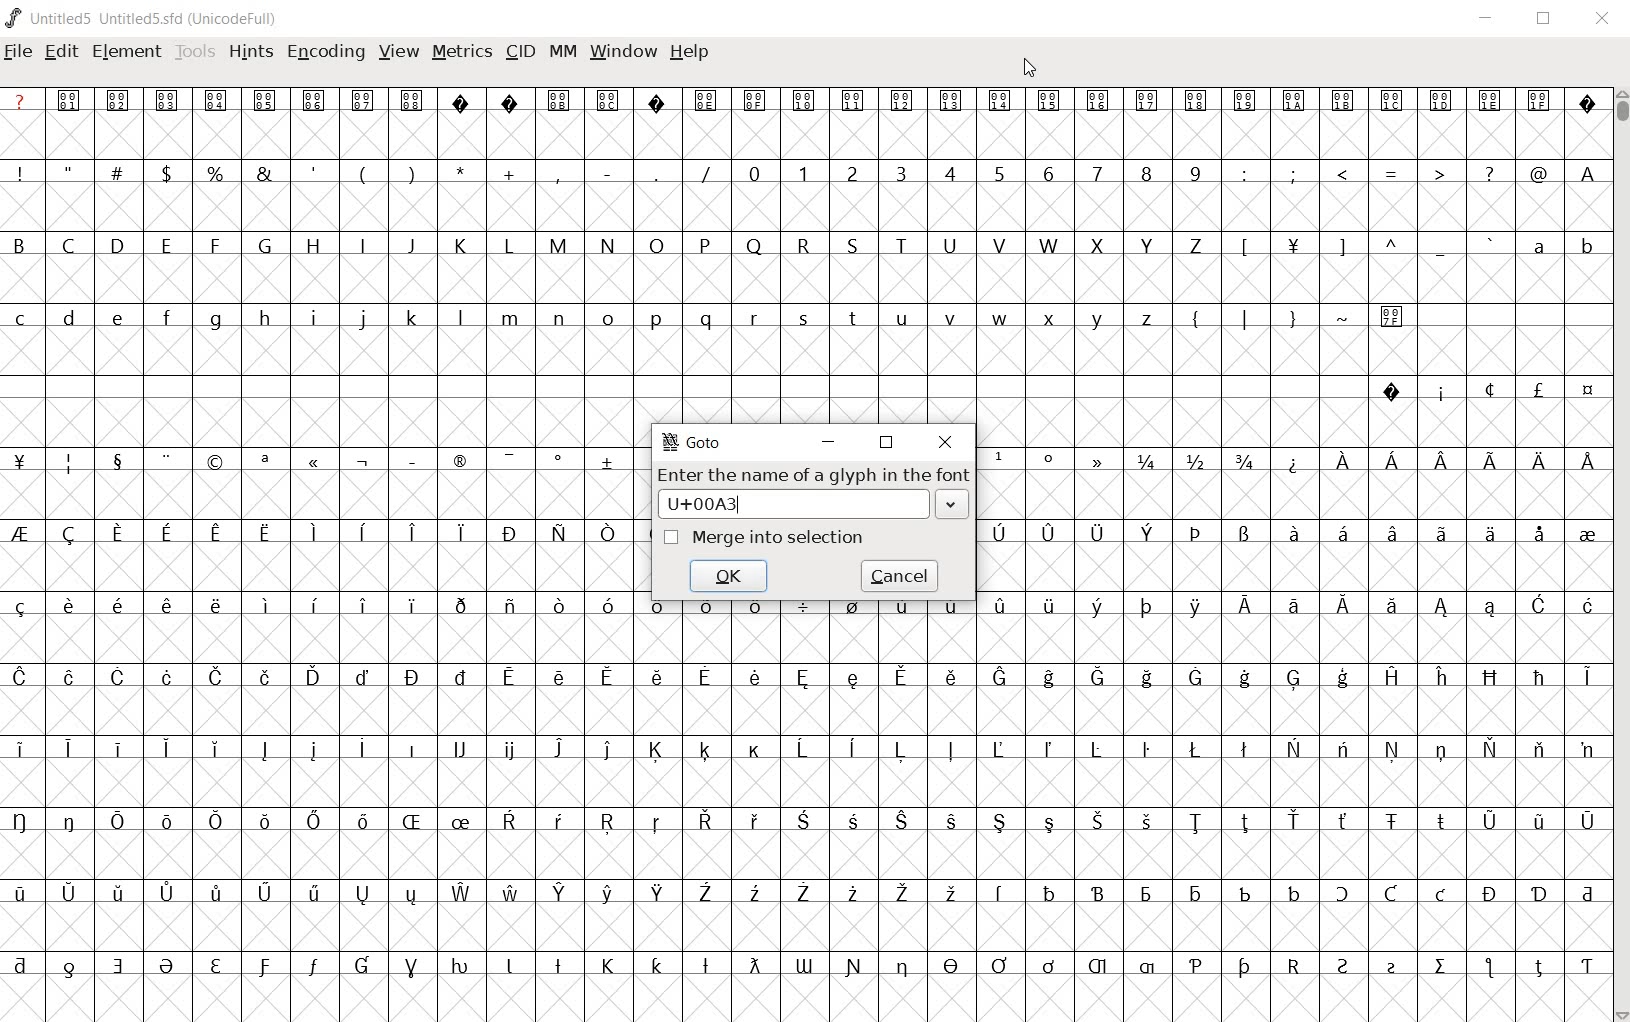  Describe the element at coordinates (1585, 391) in the screenshot. I see `Symbol` at that location.